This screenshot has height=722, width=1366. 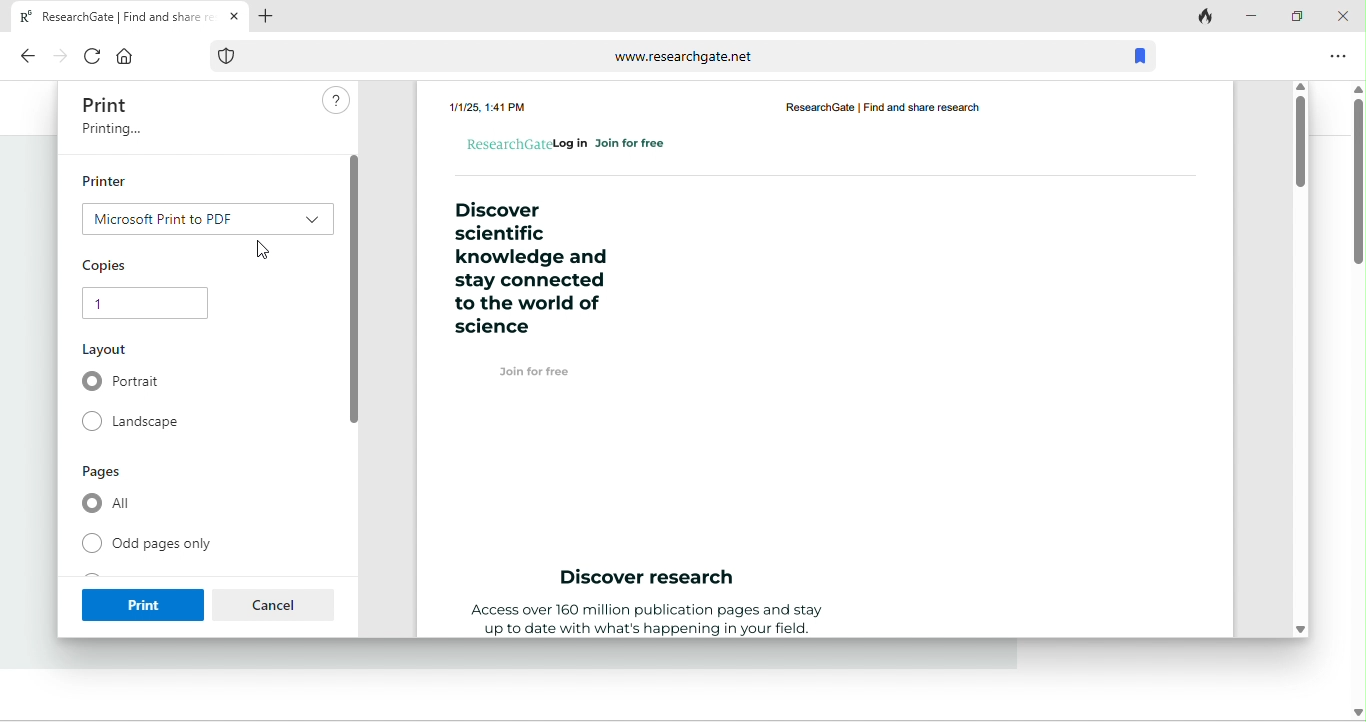 What do you see at coordinates (57, 55) in the screenshot?
I see `forward` at bounding box center [57, 55].